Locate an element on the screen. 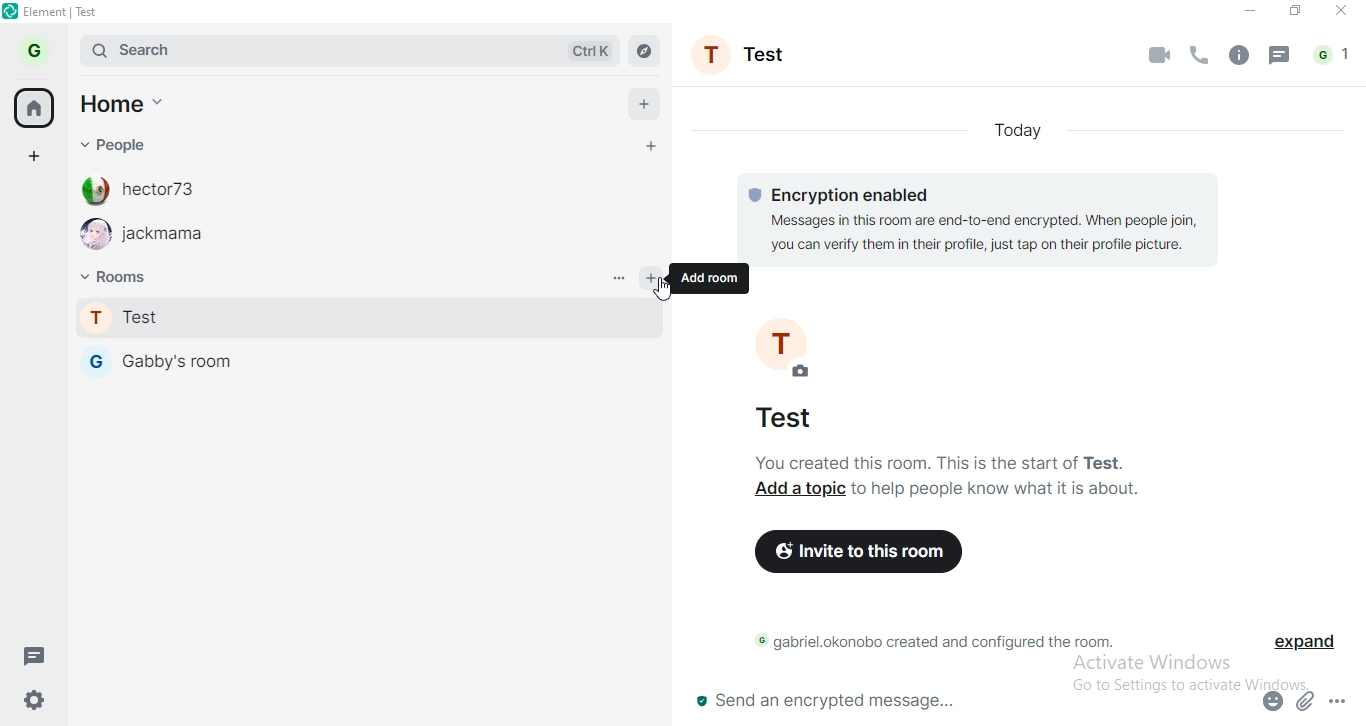  test is located at coordinates (368, 316).